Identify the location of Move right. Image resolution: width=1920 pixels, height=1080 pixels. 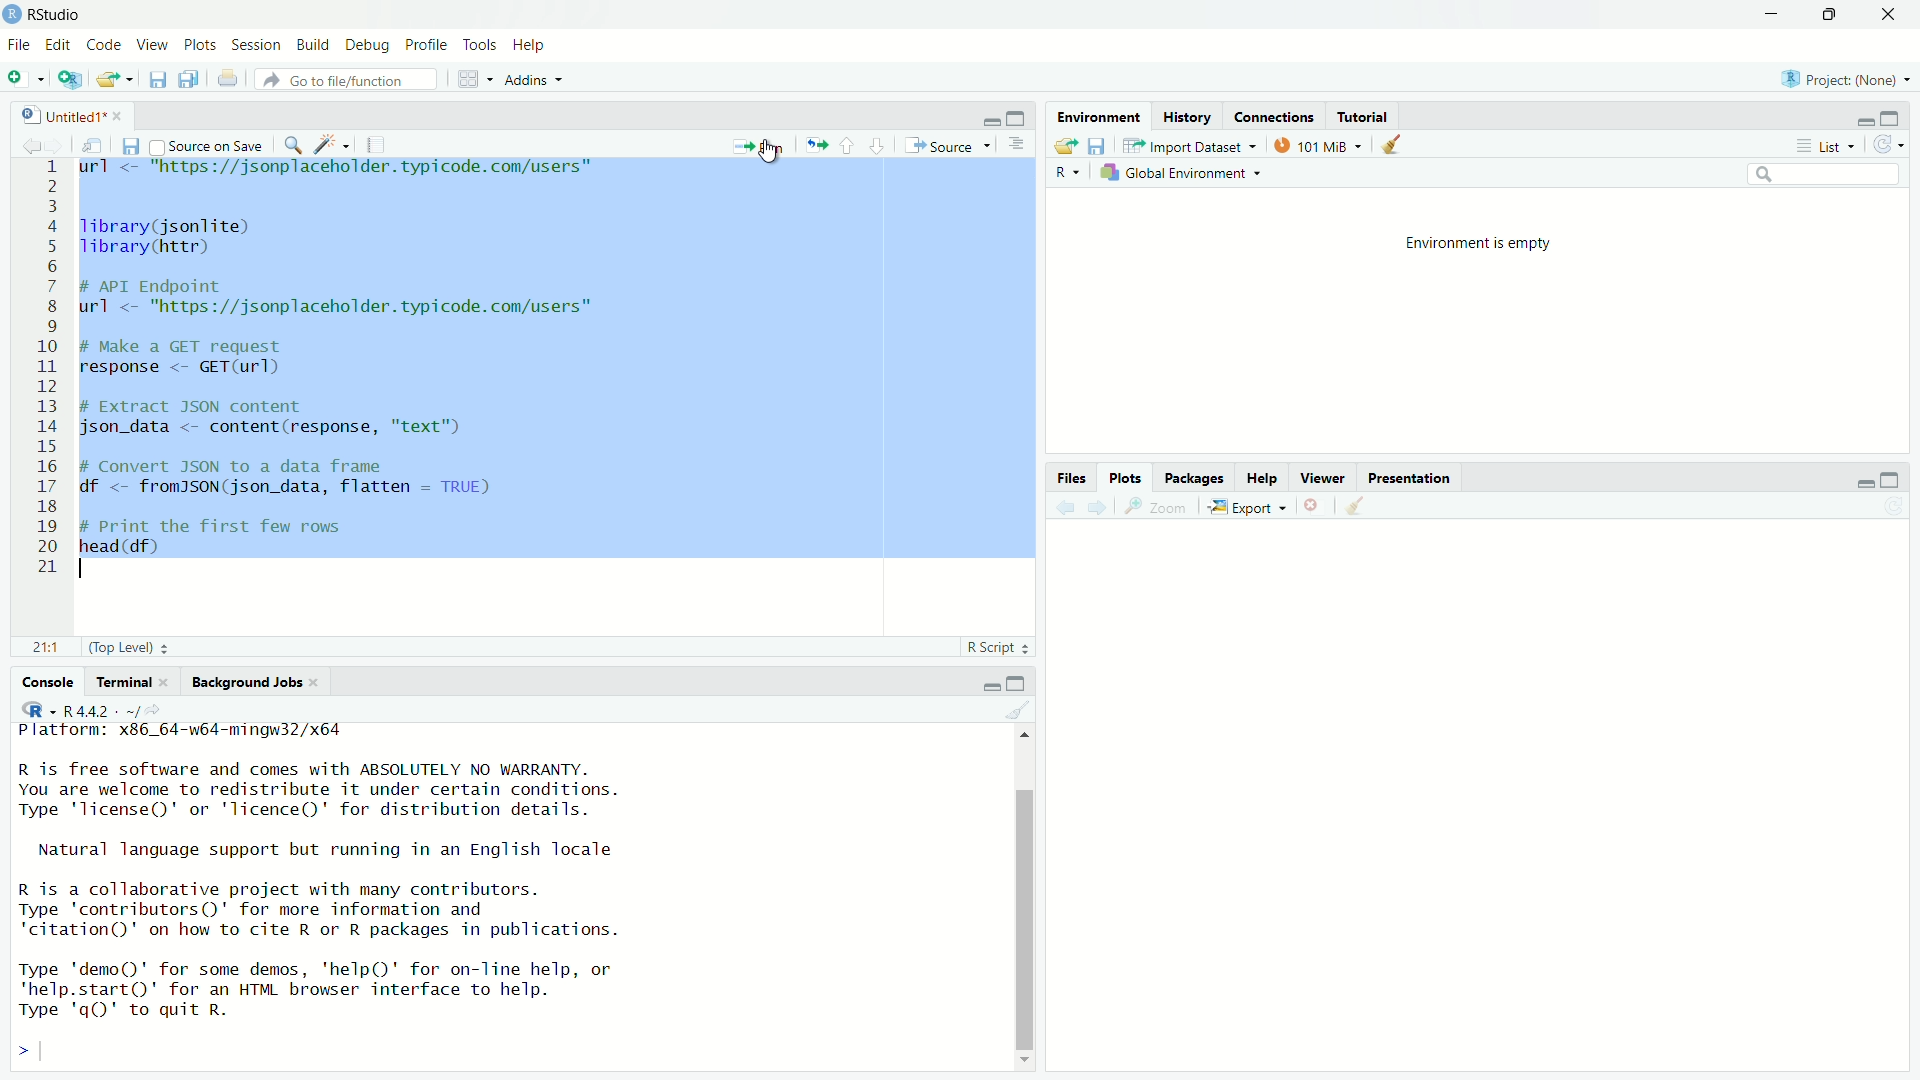
(32, 1053).